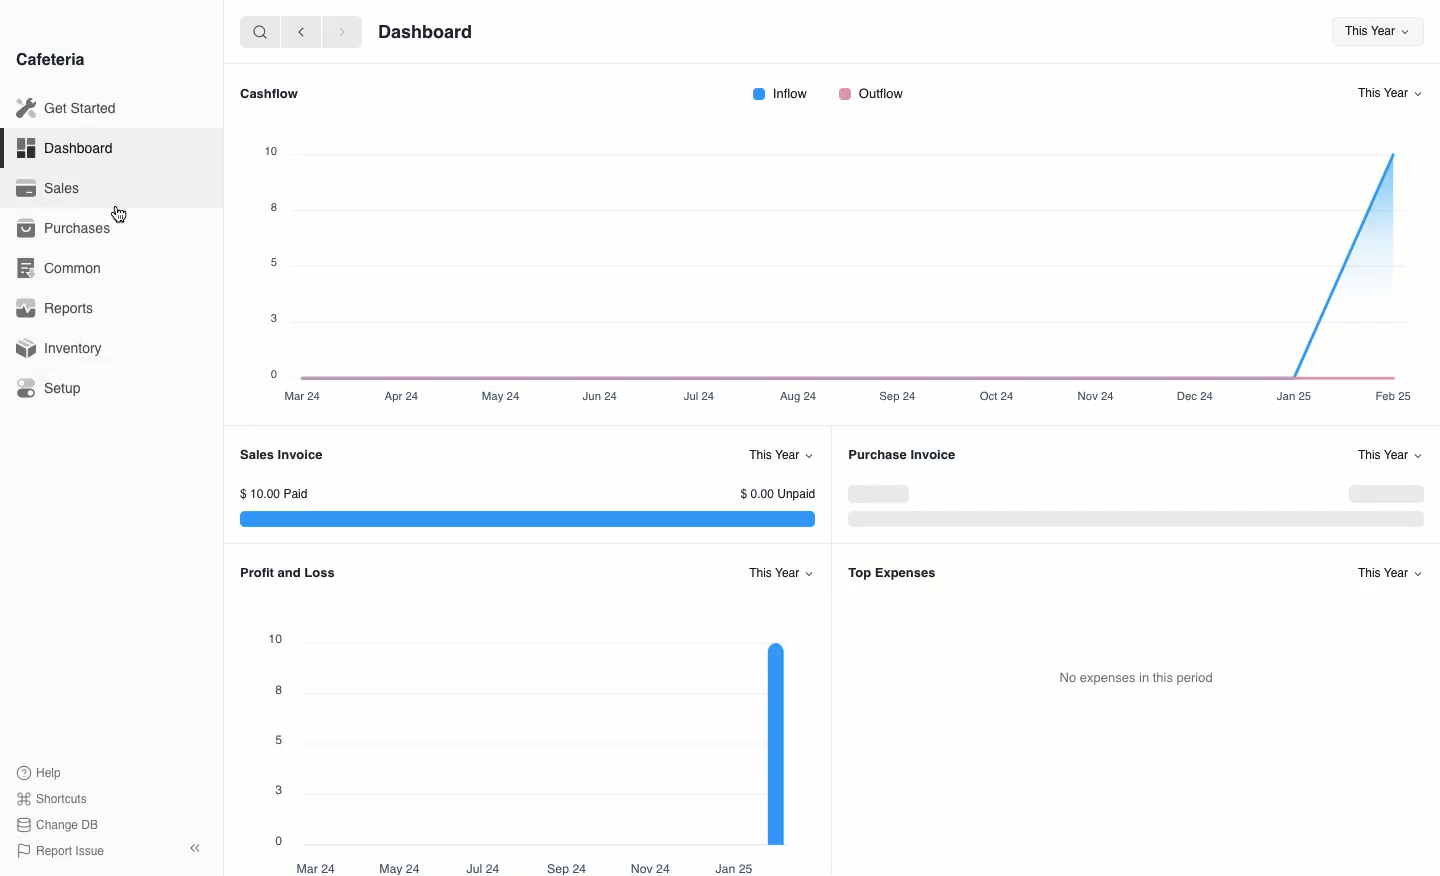 The image size is (1440, 876). What do you see at coordinates (601, 397) in the screenshot?
I see `Jun 24` at bounding box center [601, 397].